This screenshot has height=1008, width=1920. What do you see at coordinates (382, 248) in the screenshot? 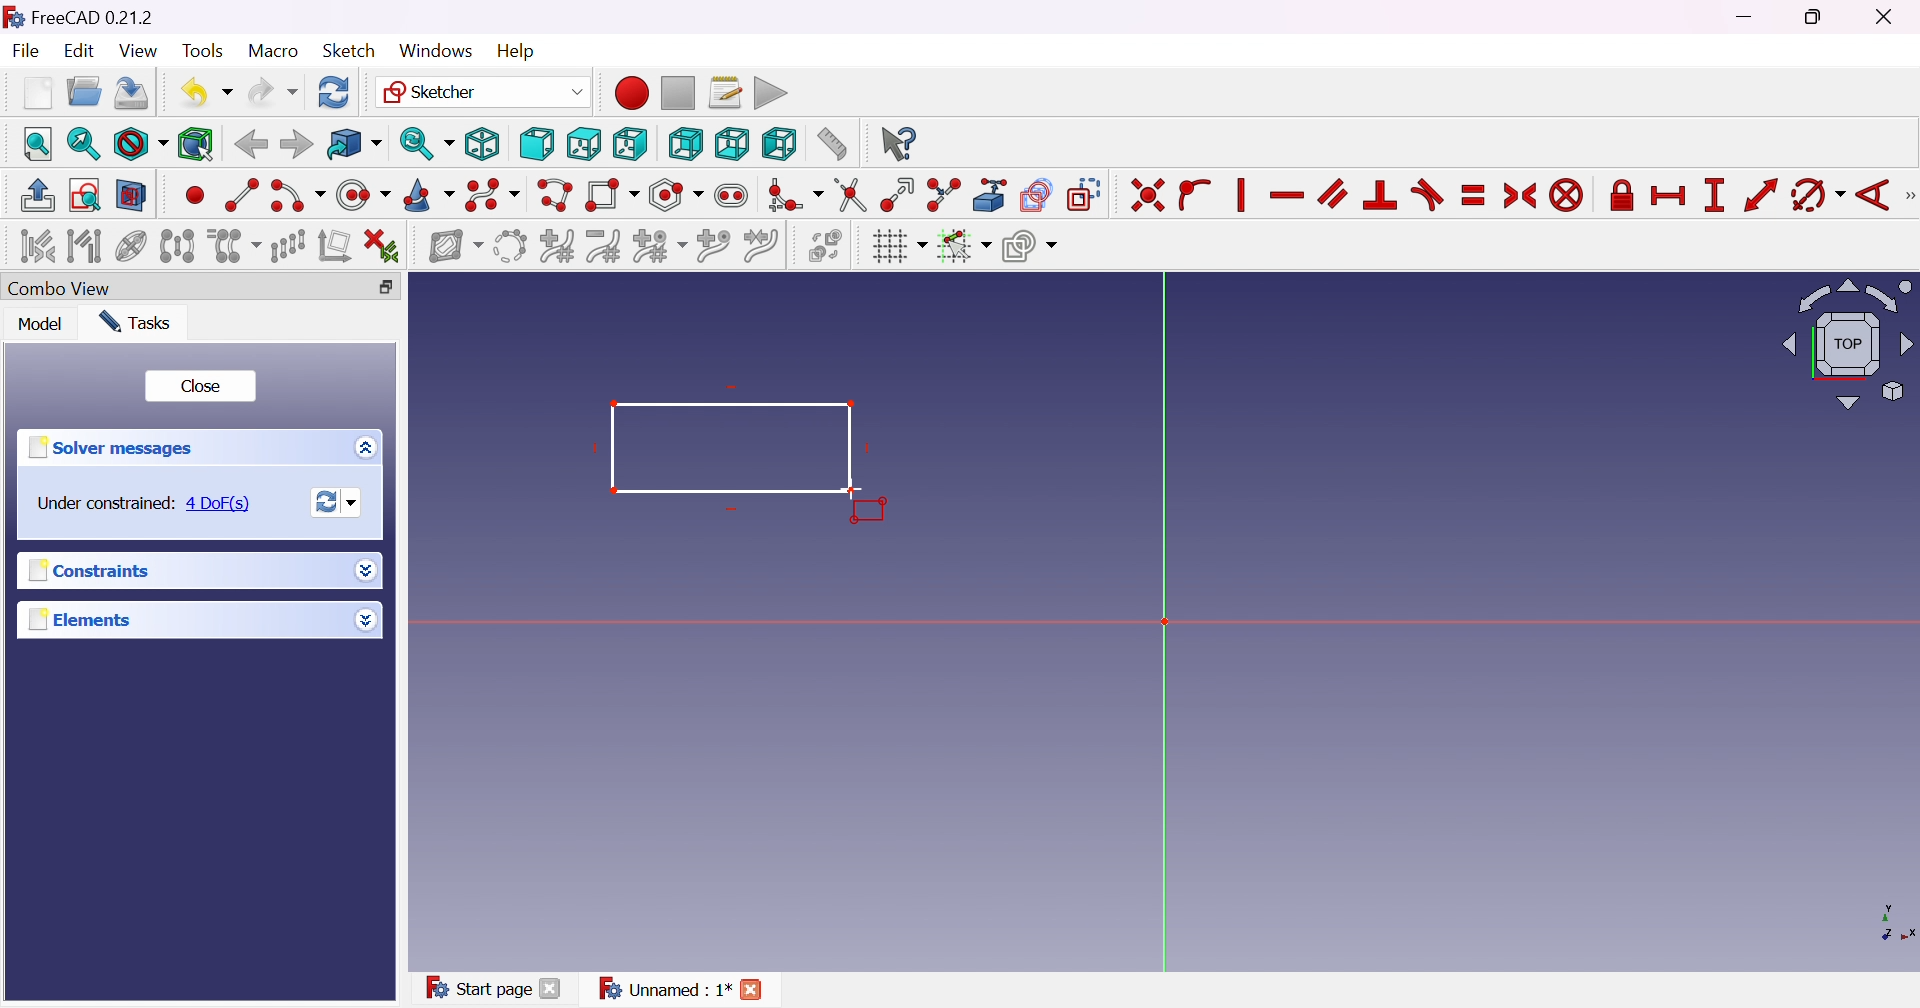
I see `Delete all constraints` at bounding box center [382, 248].